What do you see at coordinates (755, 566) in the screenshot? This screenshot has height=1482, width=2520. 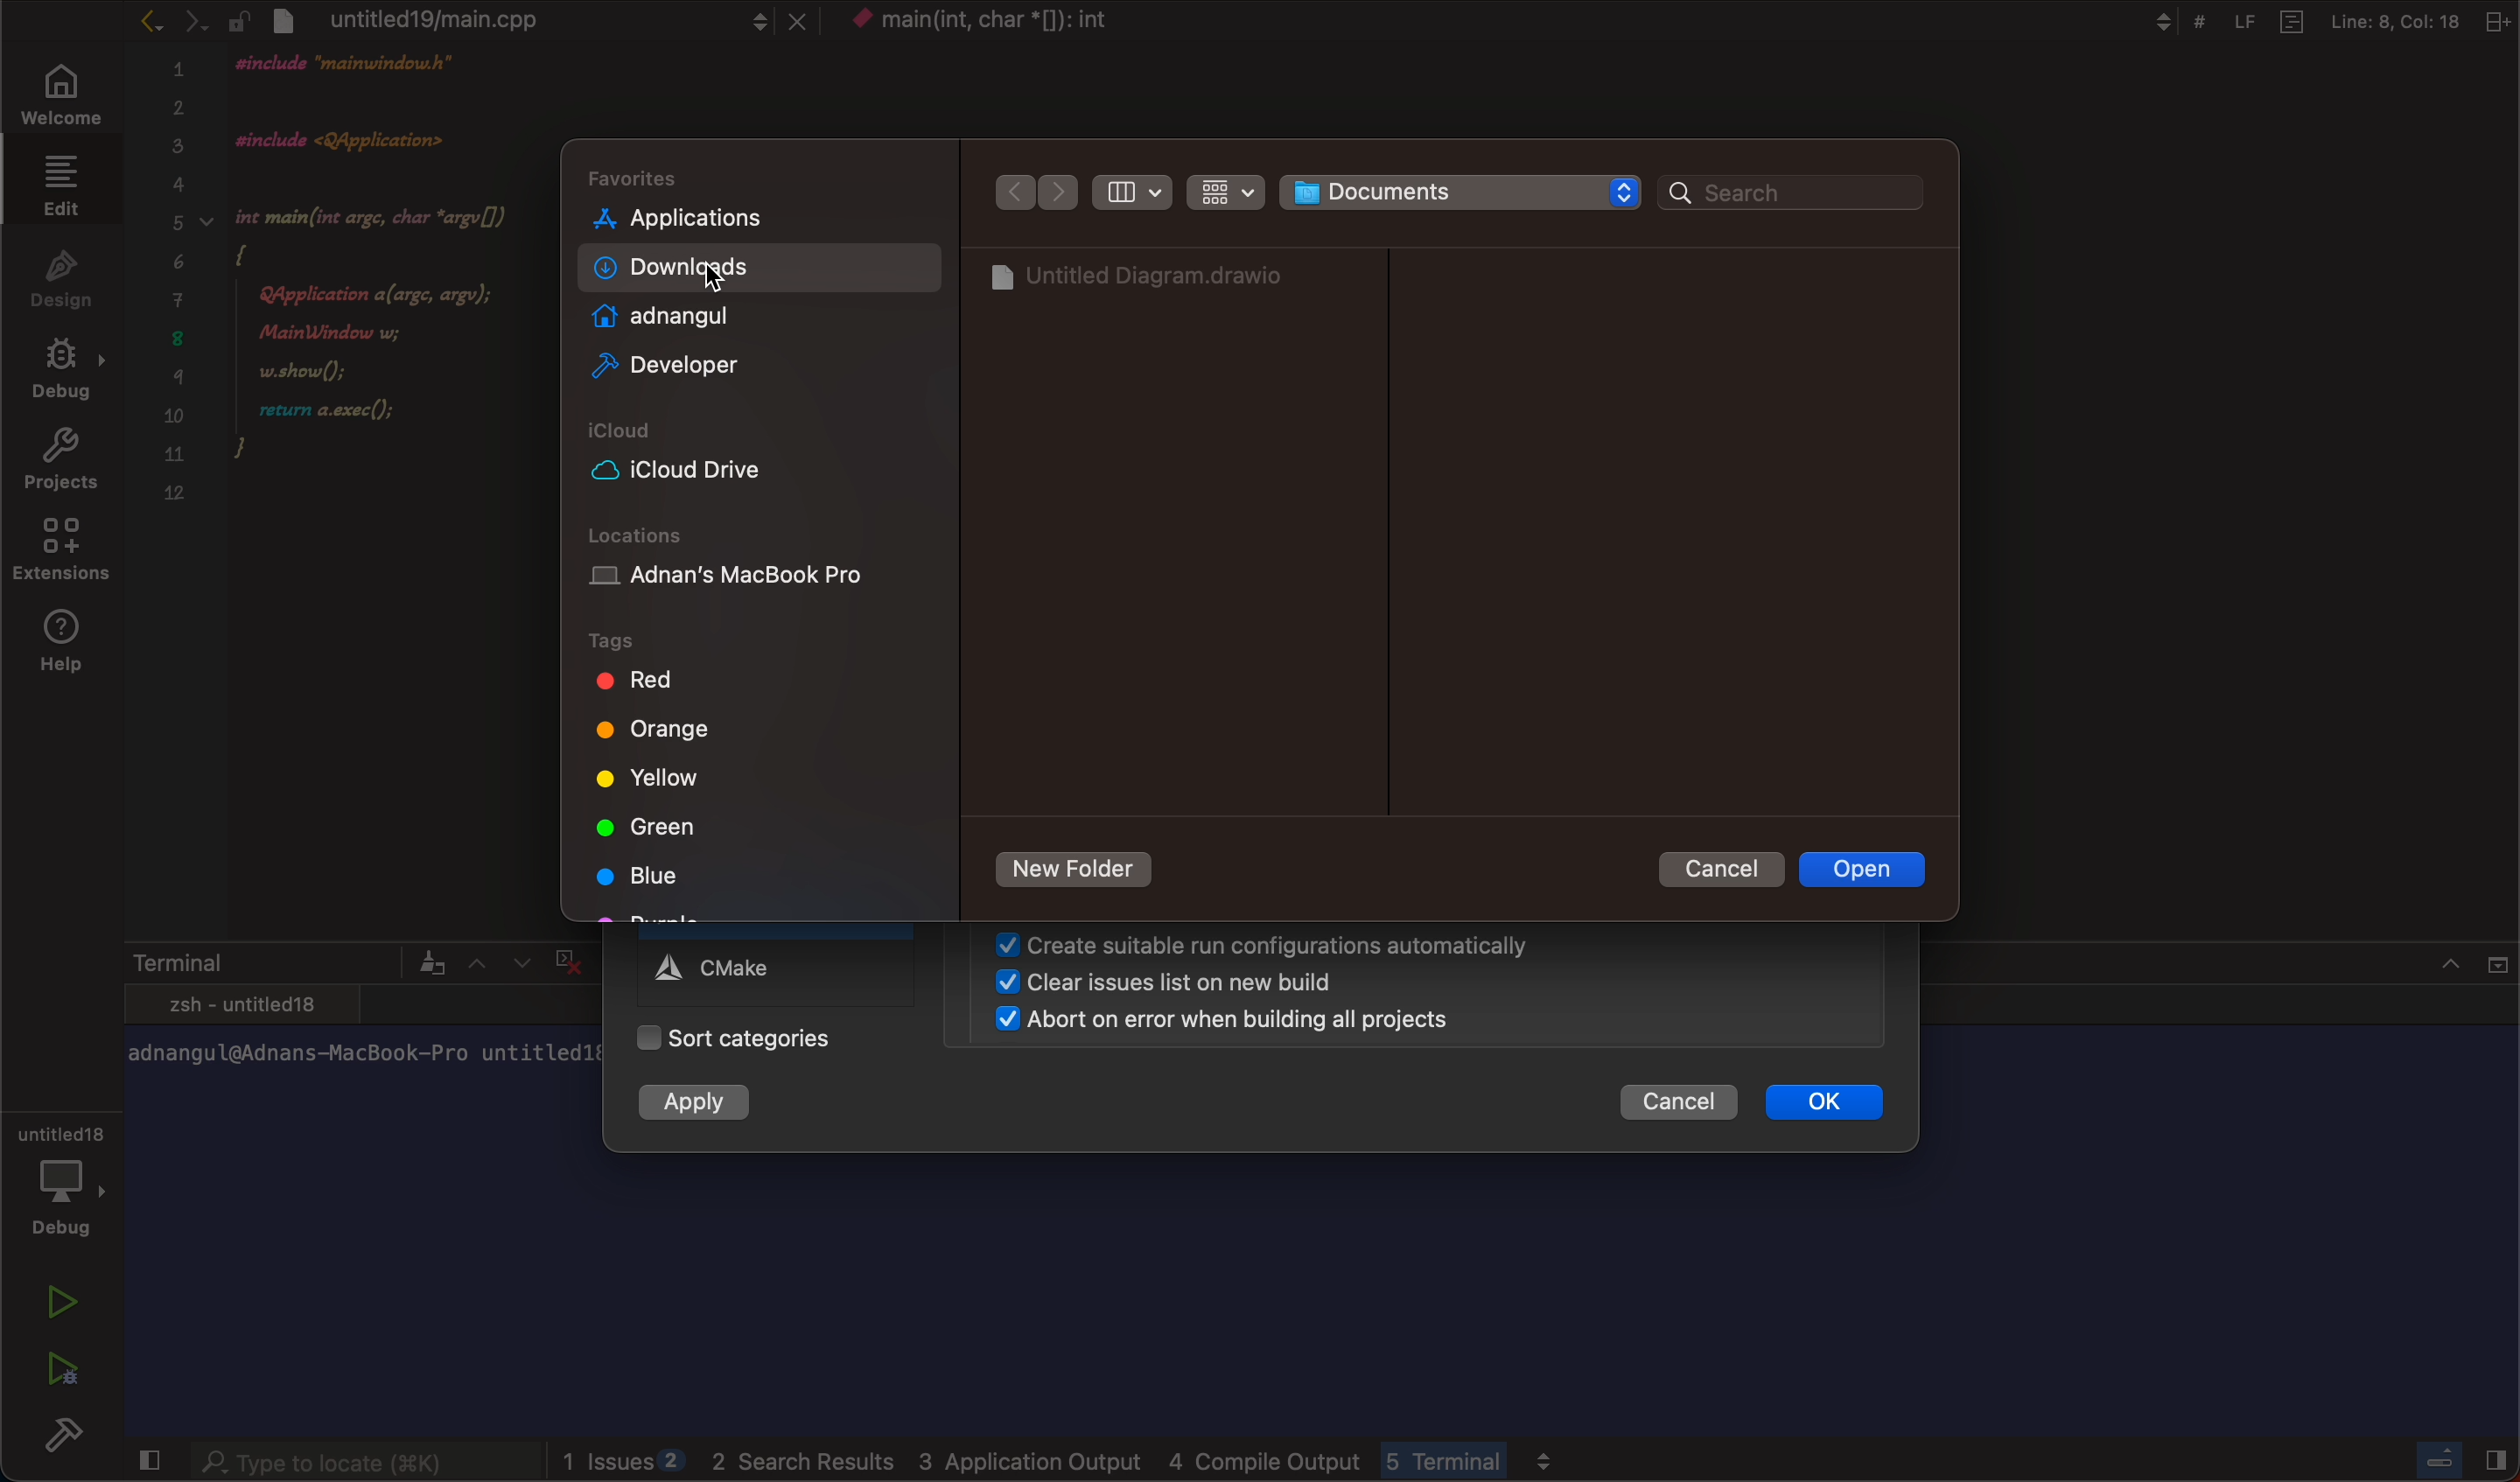 I see `location` at bounding box center [755, 566].